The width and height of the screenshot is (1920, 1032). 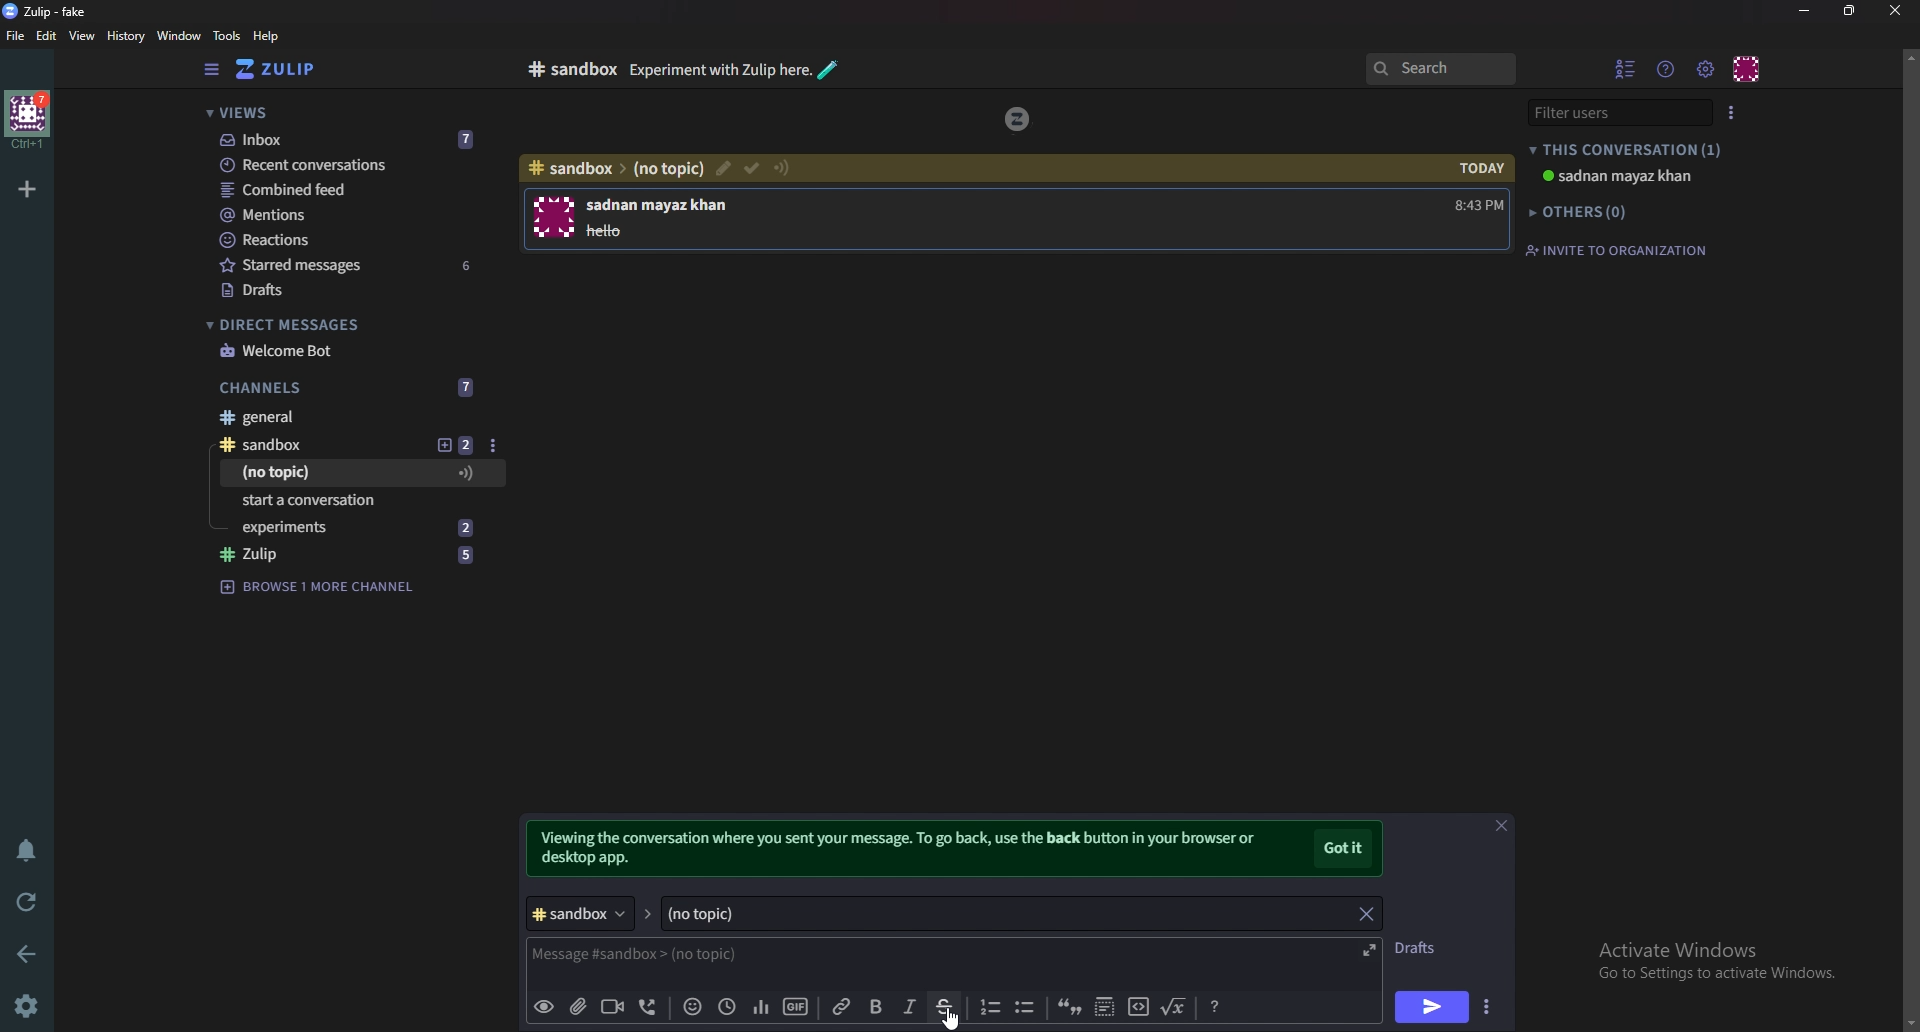 What do you see at coordinates (780, 167) in the screenshot?
I see `Configure topic` at bounding box center [780, 167].